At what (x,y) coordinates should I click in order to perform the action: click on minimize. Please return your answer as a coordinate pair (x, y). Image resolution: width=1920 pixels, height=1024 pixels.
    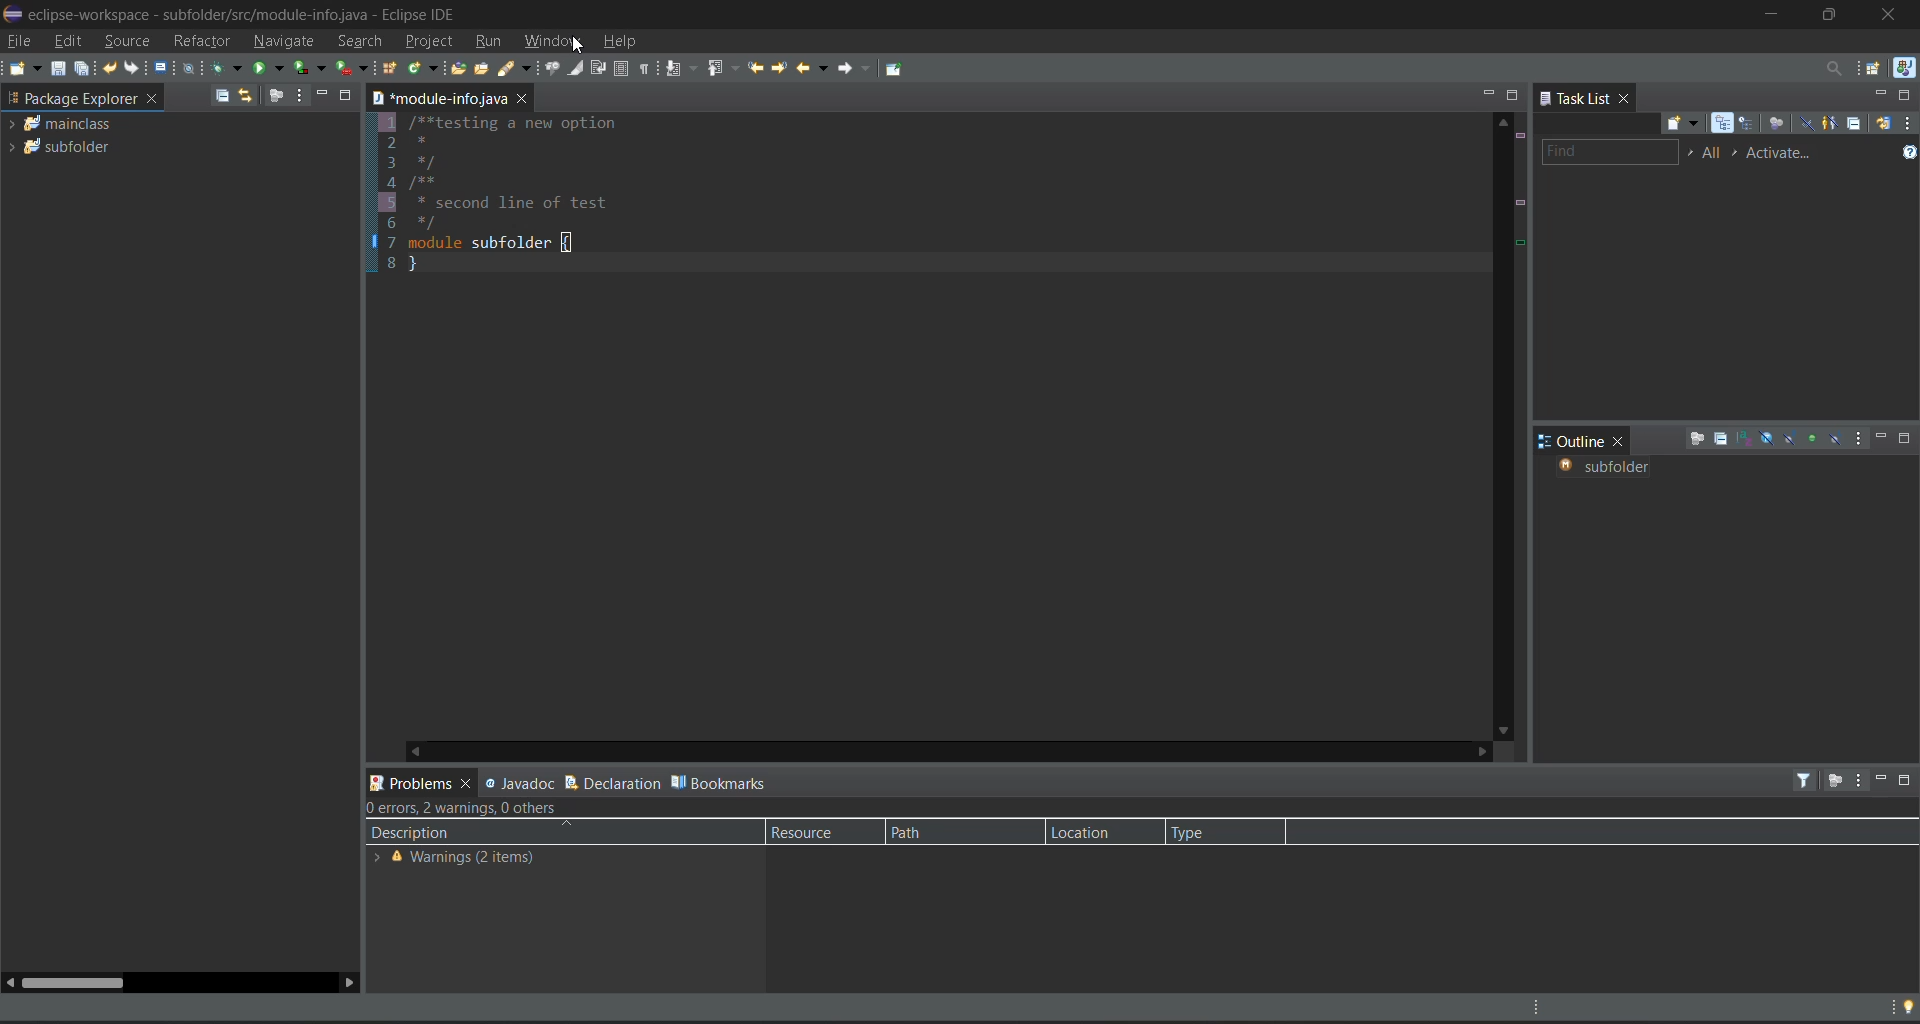
    Looking at the image, I should click on (327, 96).